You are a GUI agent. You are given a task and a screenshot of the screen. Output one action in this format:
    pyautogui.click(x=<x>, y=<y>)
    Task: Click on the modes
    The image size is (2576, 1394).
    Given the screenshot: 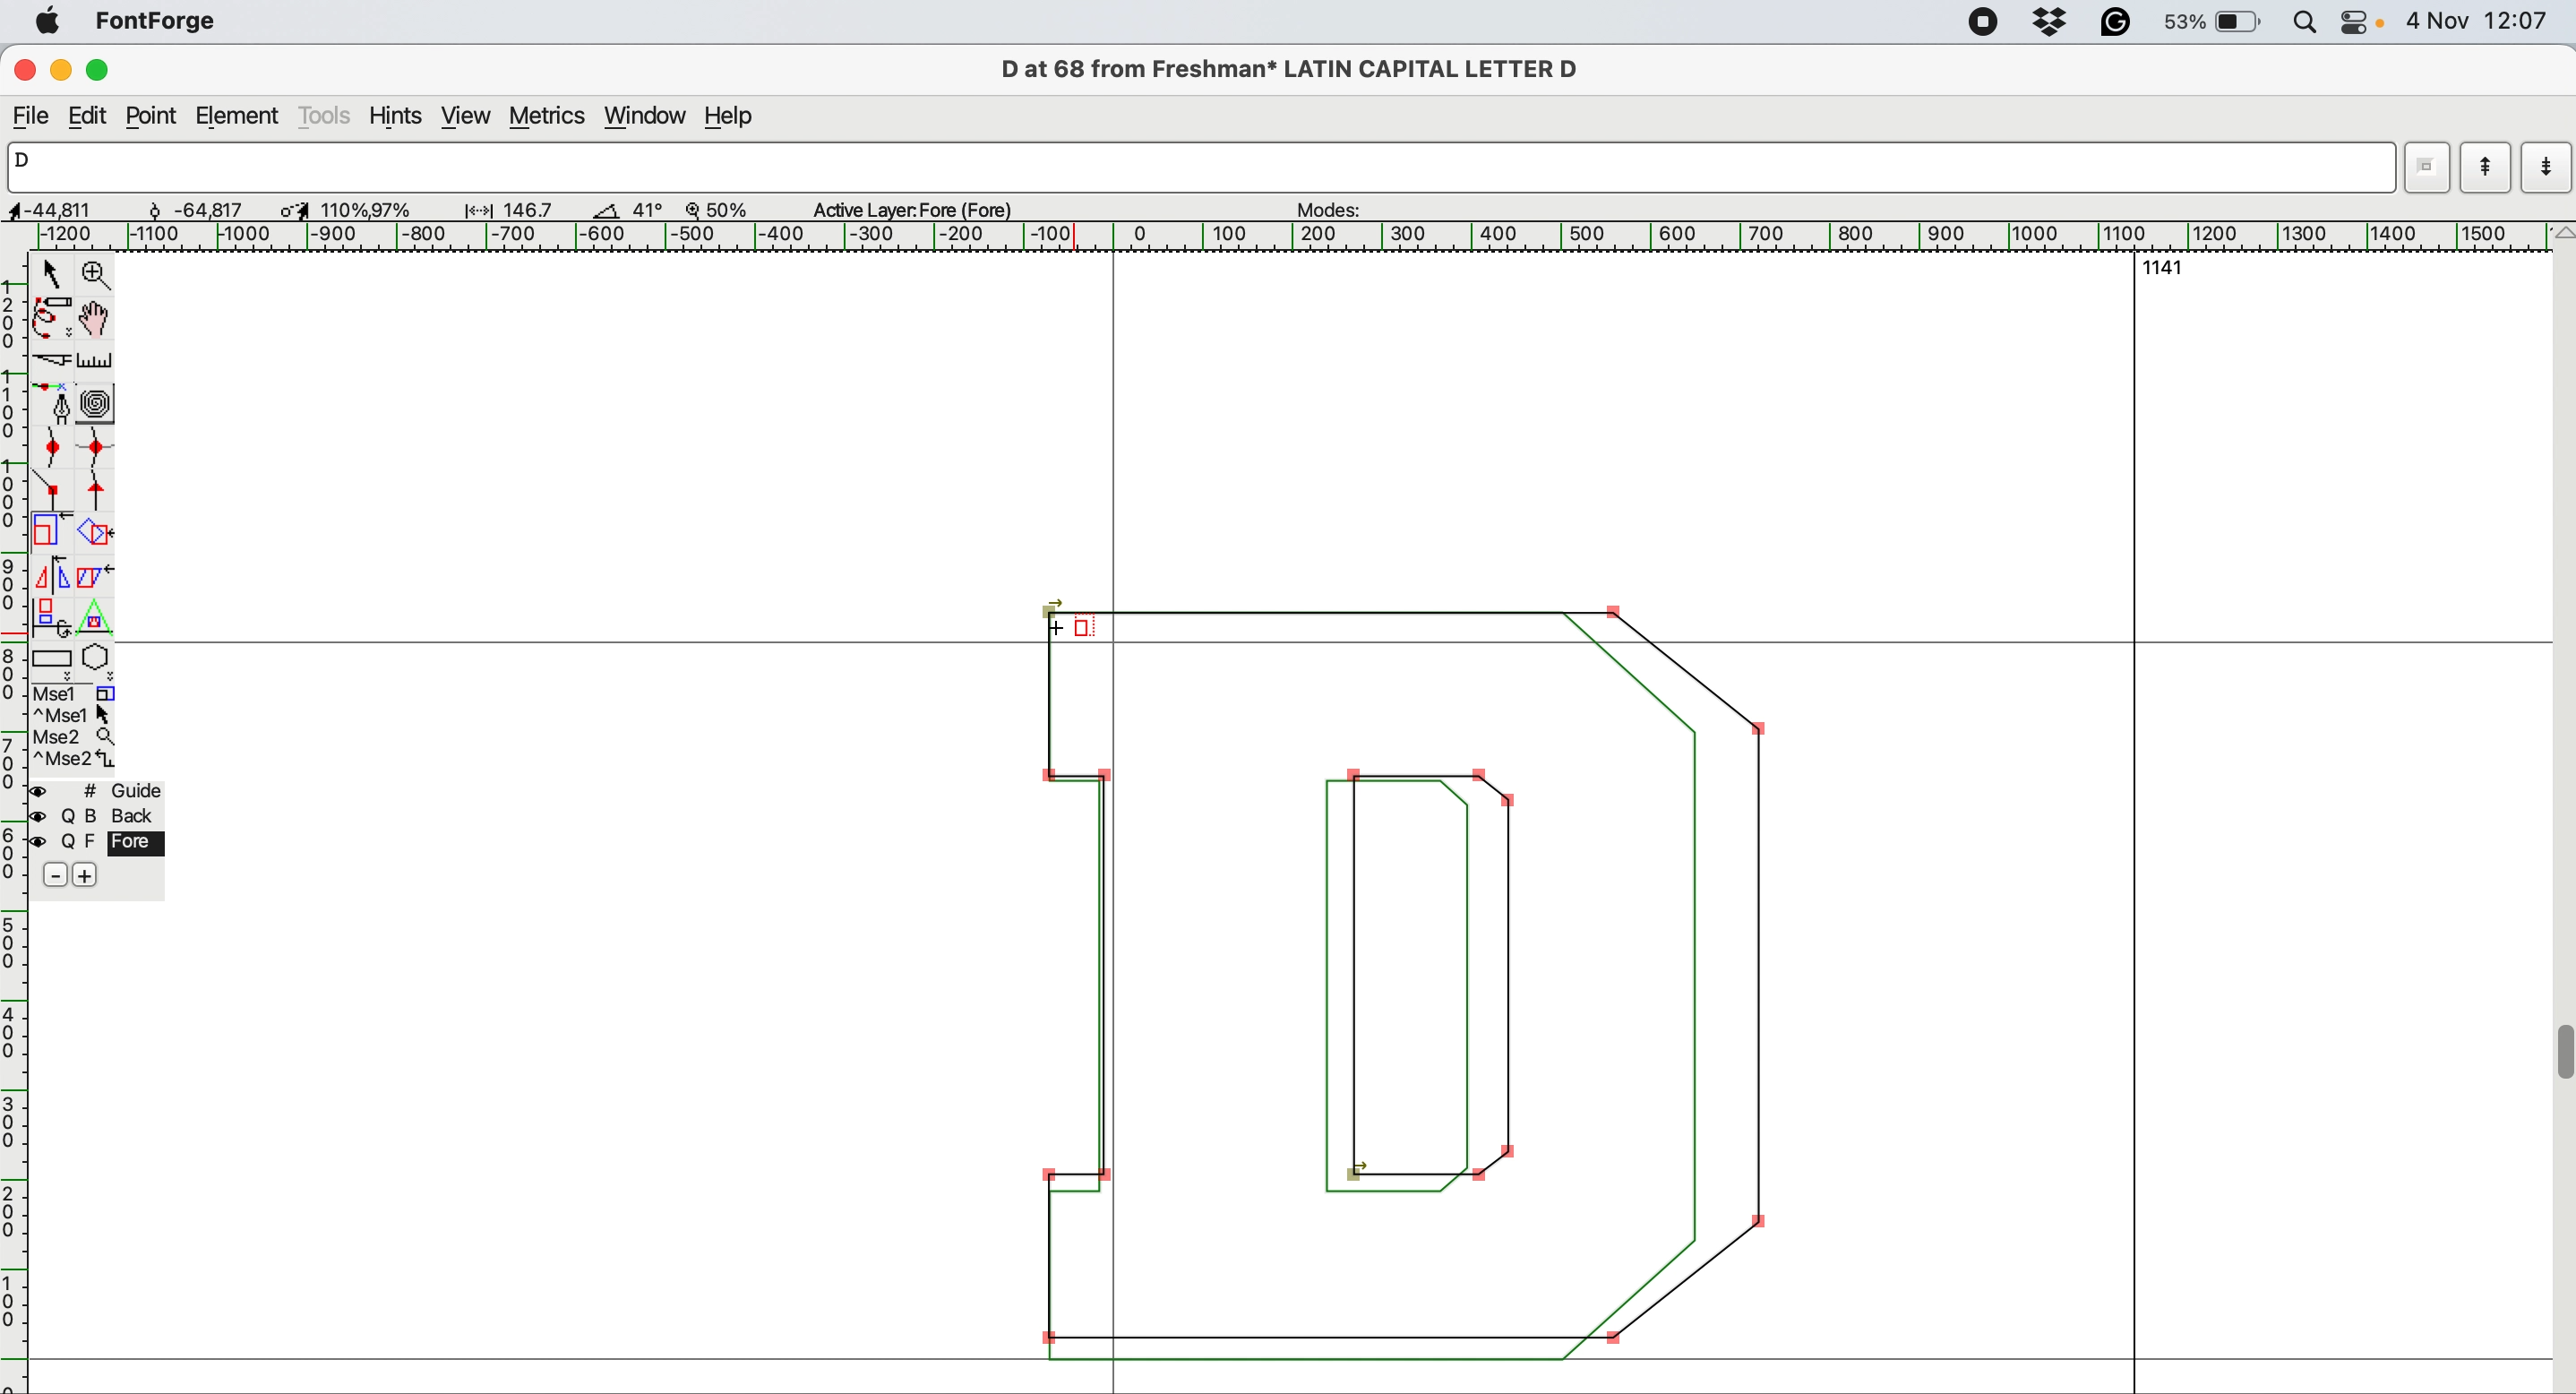 What is the action you would take?
    pyautogui.click(x=1342, y=210)
    